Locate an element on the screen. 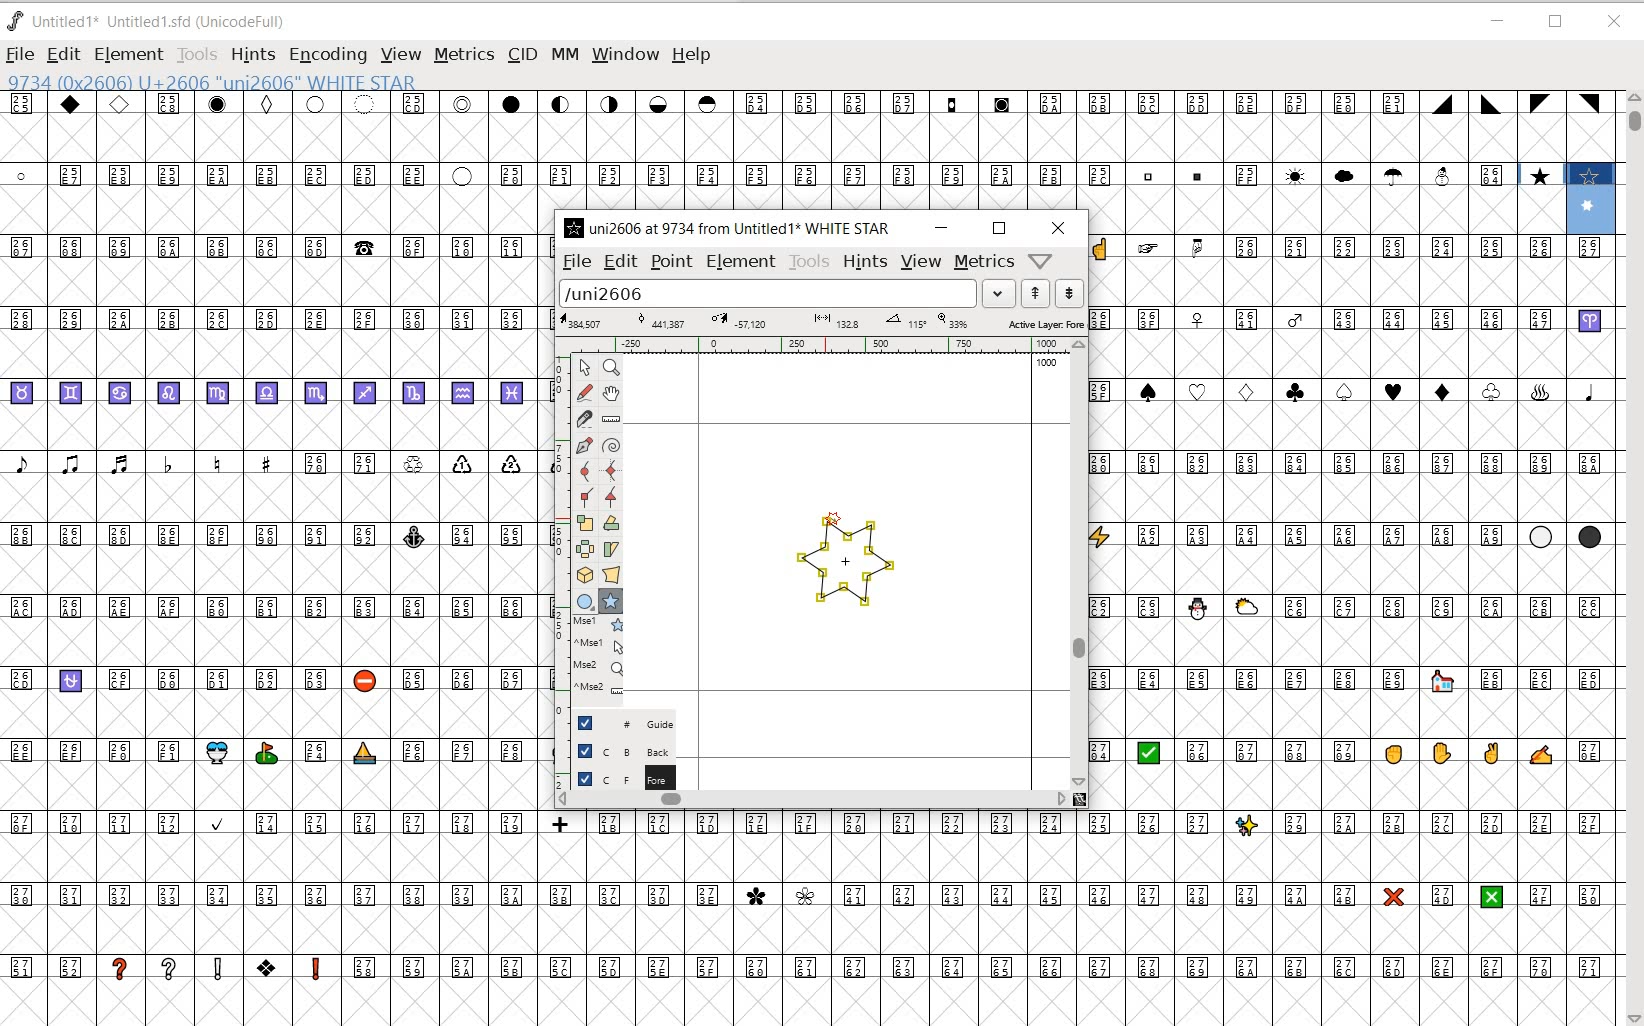 The width and height of the screenshot is (1644, 1026). SCALE is located at coordinates (559, 528).